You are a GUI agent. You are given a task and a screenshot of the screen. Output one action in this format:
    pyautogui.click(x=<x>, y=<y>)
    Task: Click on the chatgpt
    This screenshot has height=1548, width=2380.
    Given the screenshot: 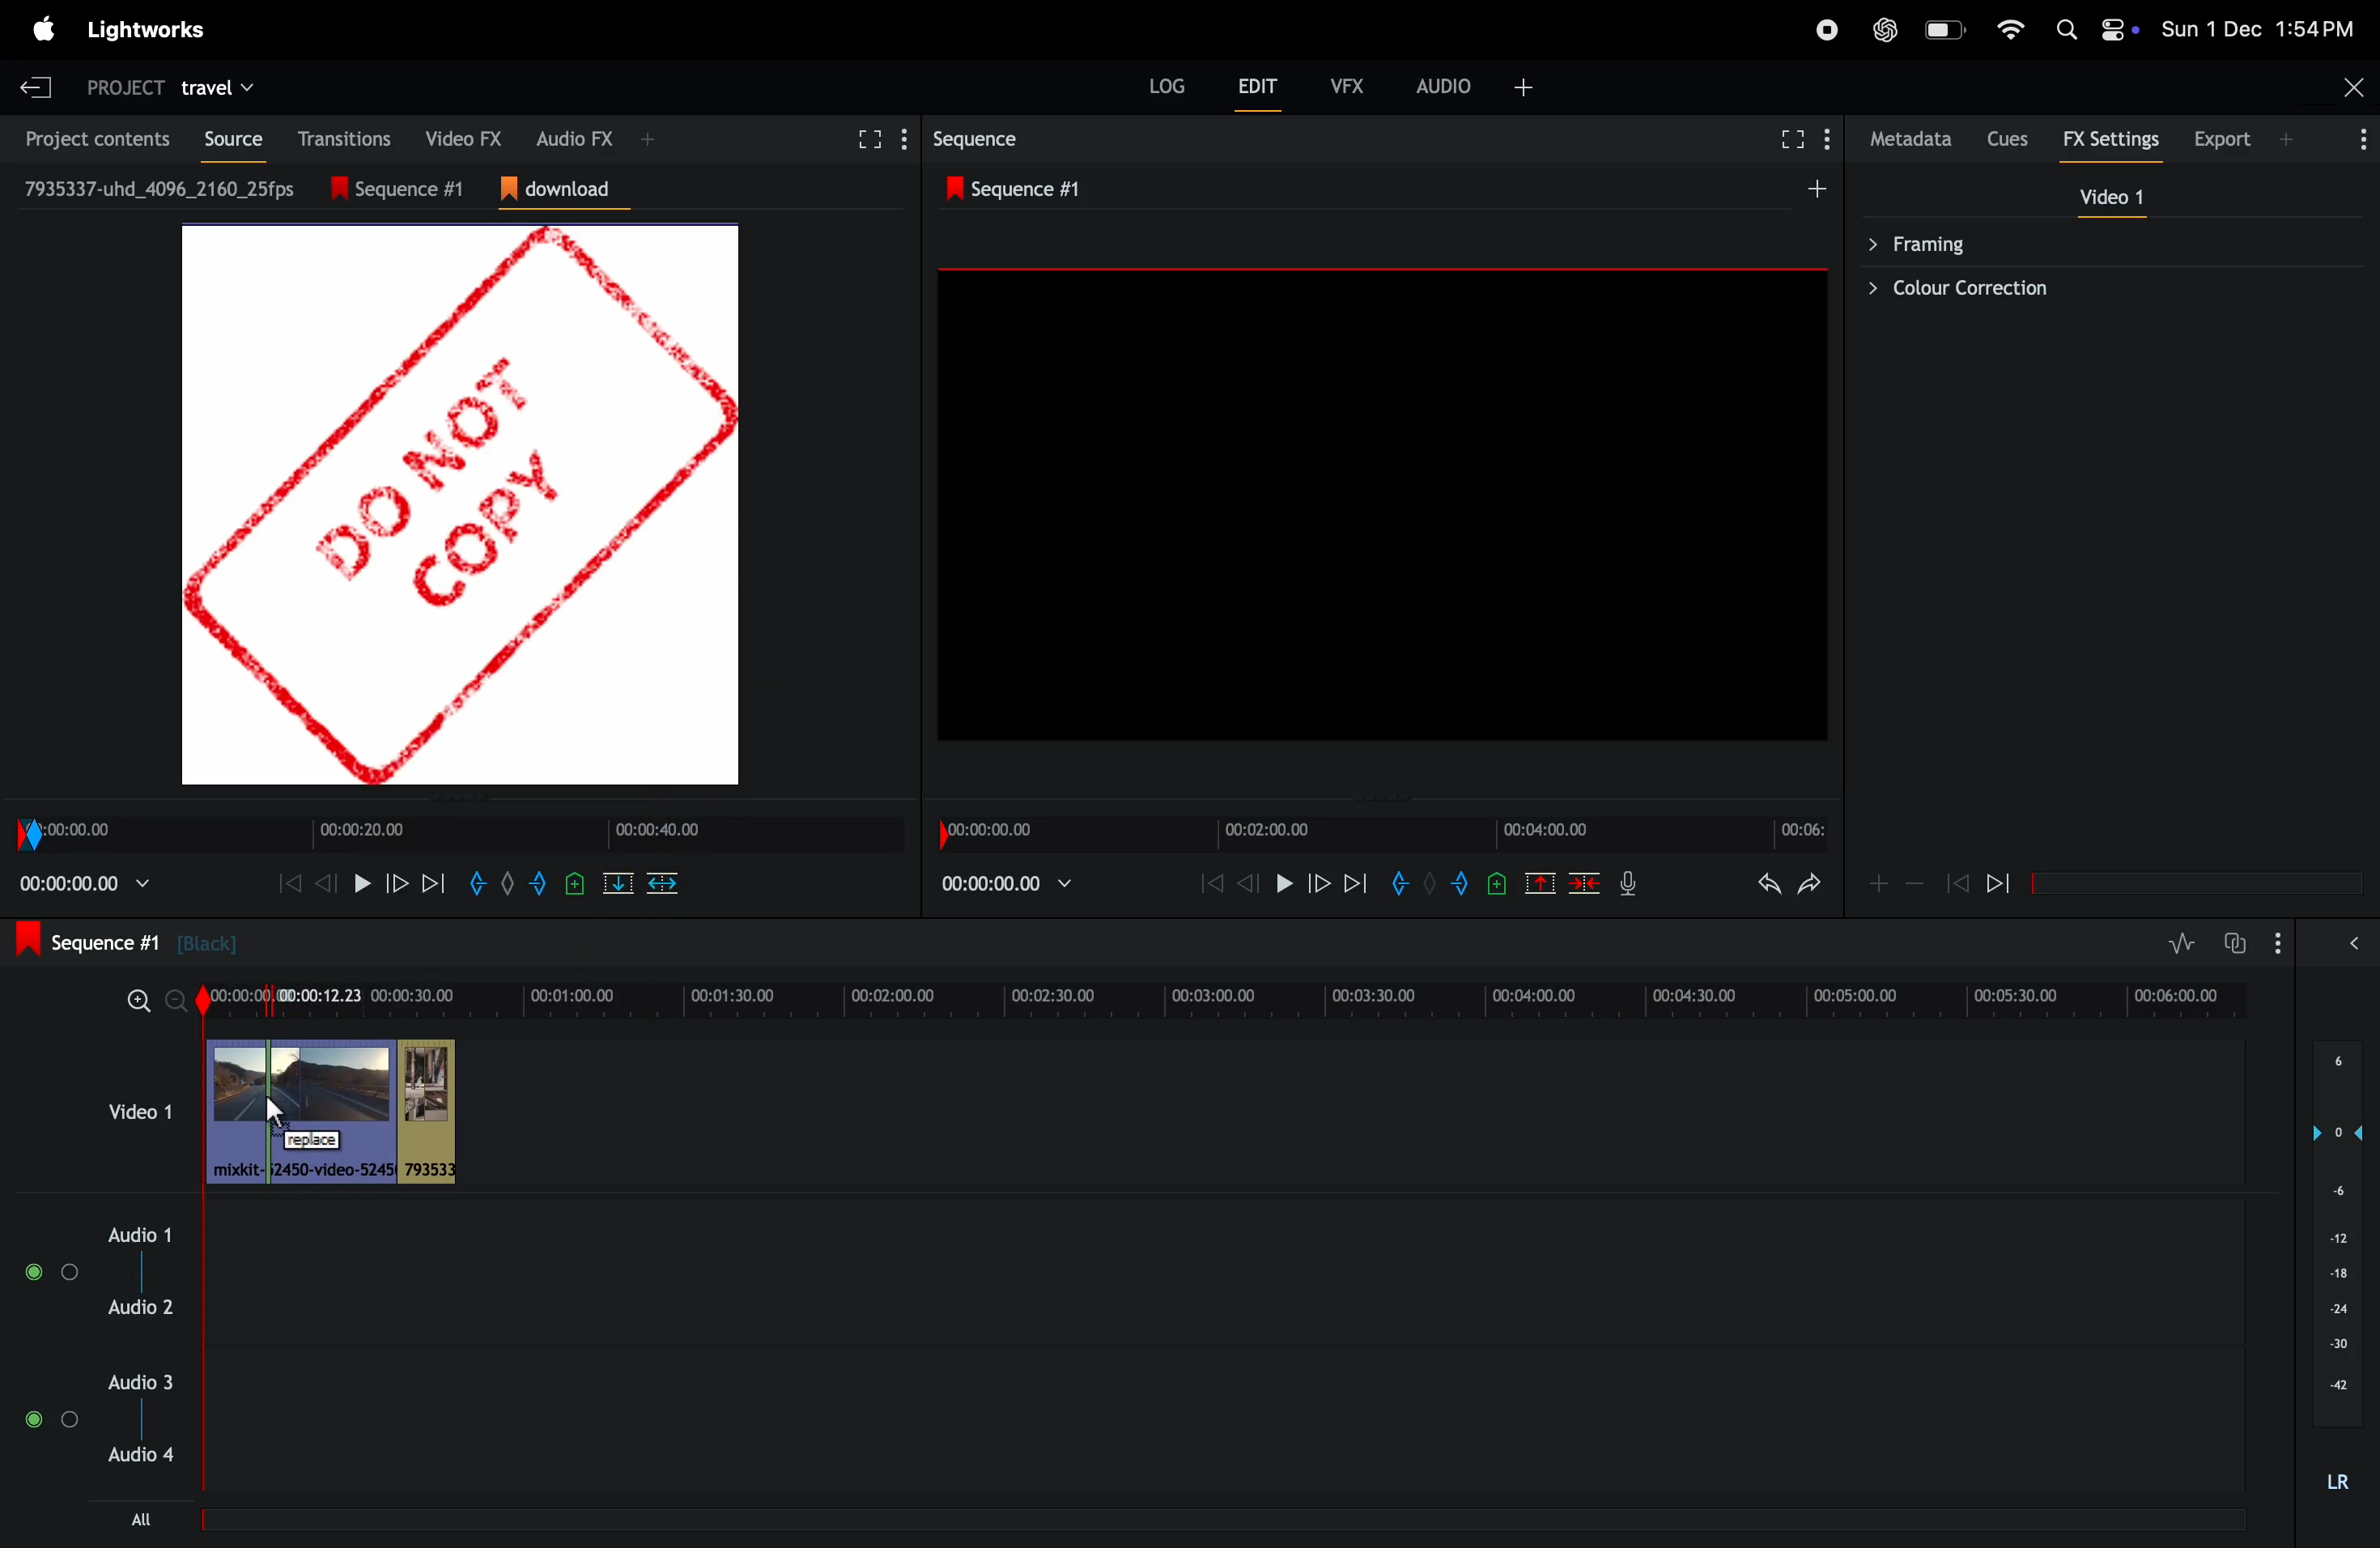 What is the action you would take?
    pyautogui.click(x=1885, y=30)
    